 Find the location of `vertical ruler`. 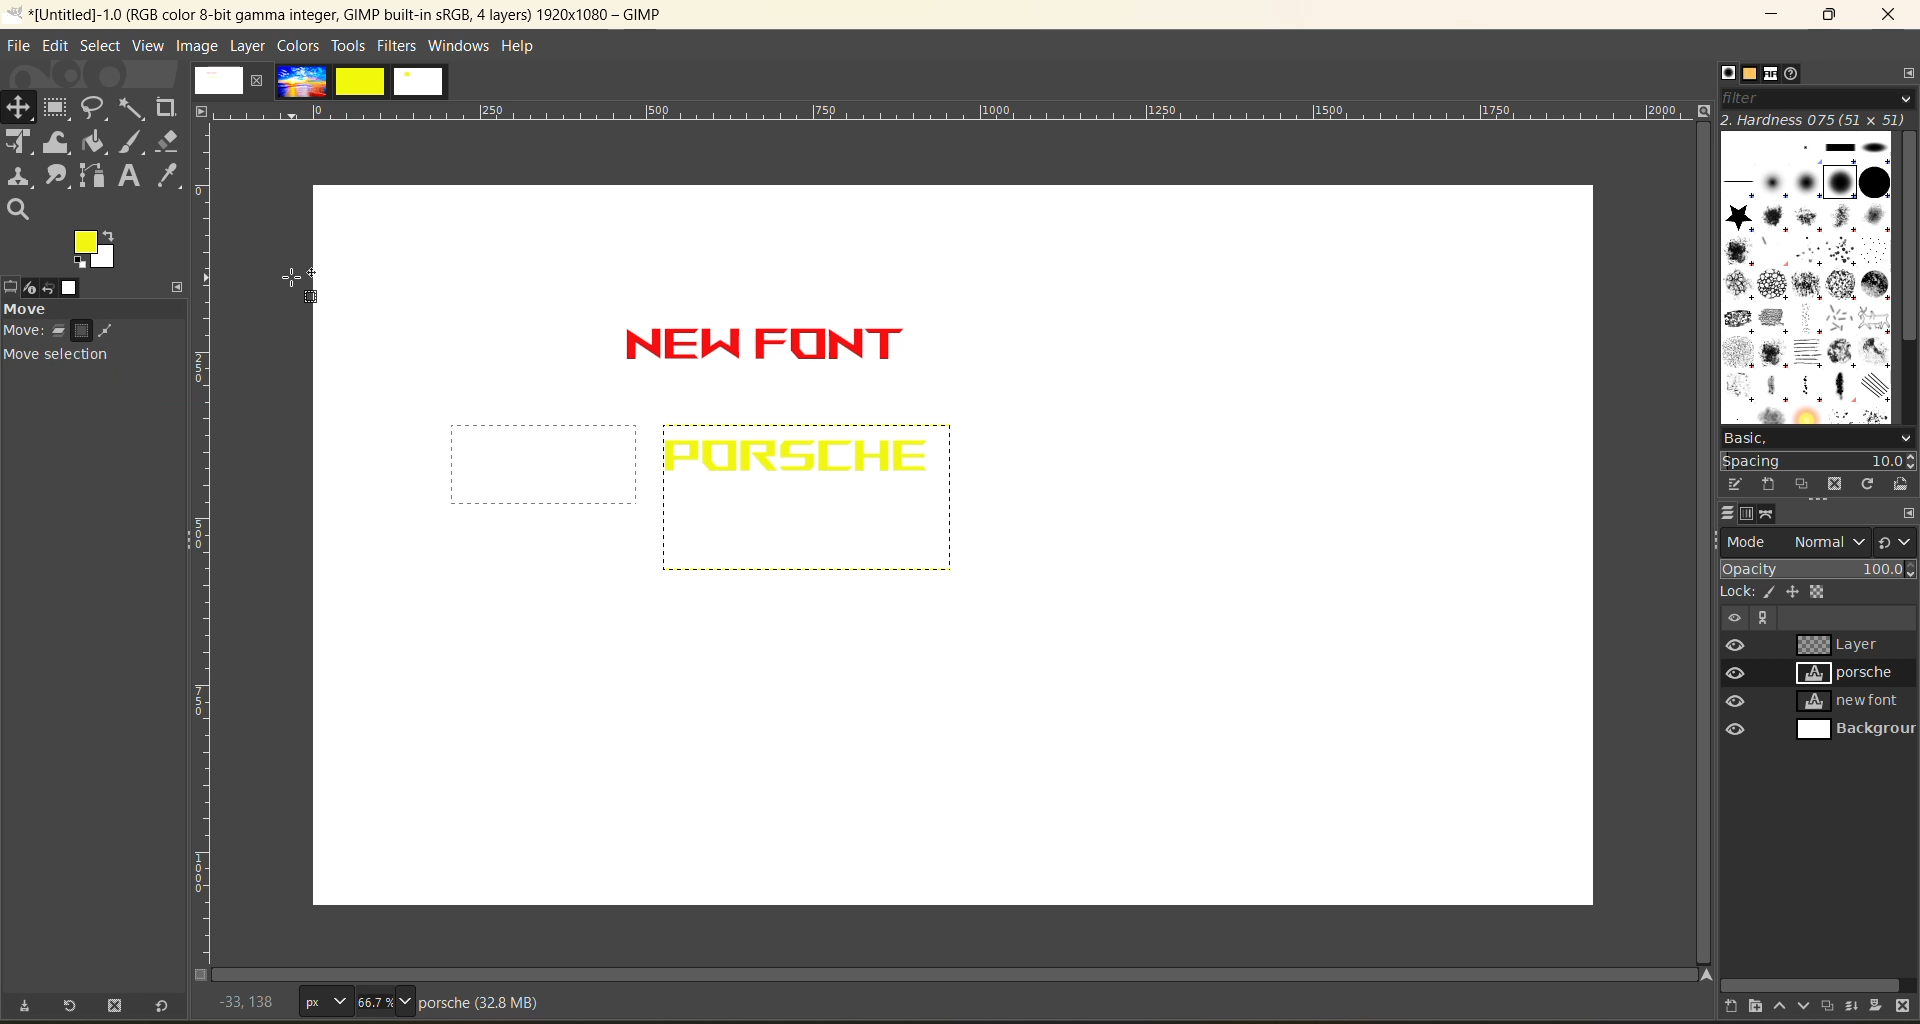

vertical ruler is located at coordinates (202, 542).